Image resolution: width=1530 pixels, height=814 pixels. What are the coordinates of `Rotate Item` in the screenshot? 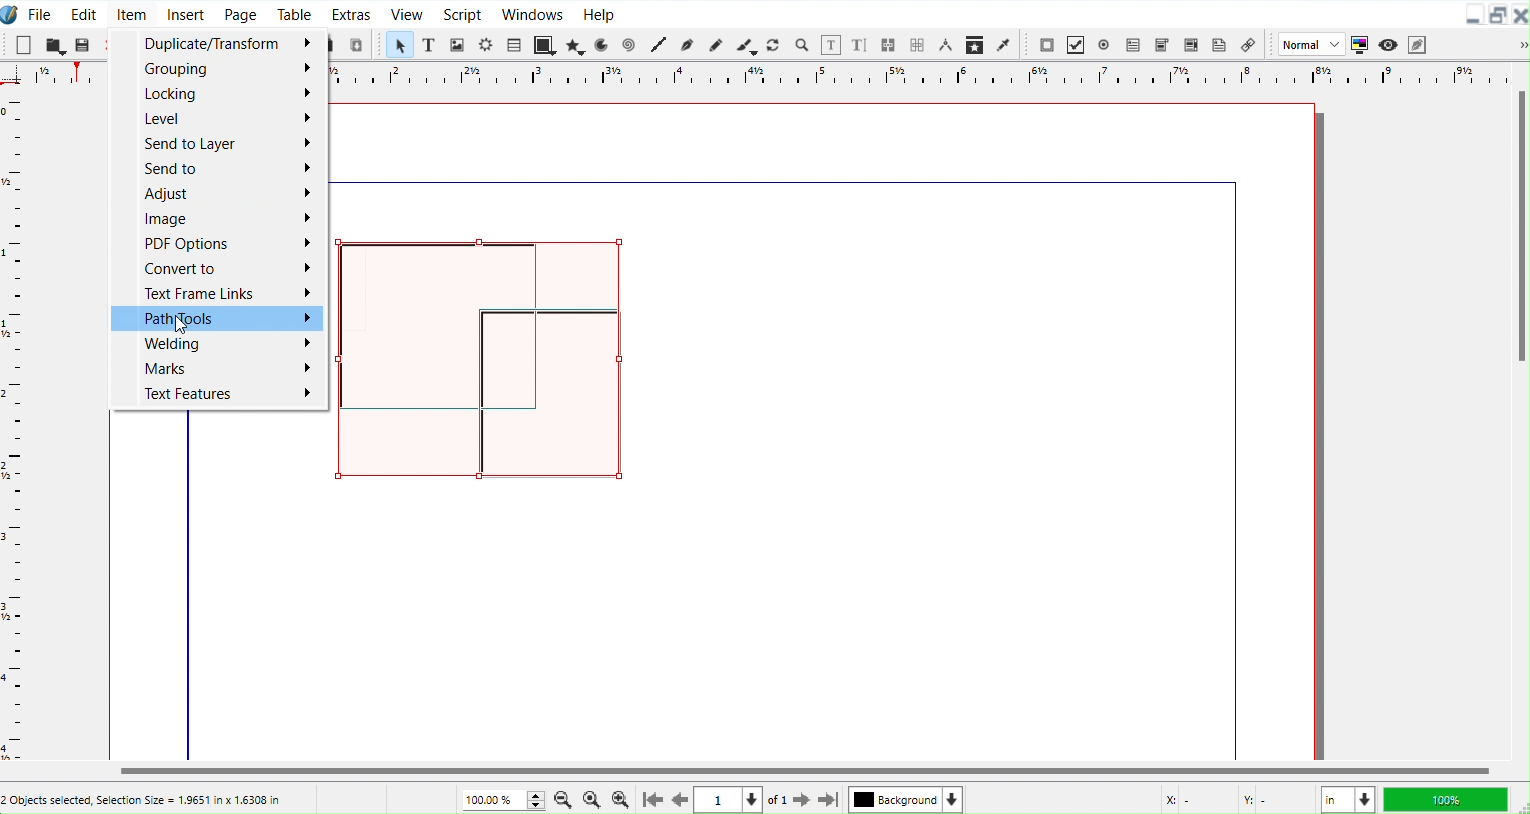 It's located at (774, 45).